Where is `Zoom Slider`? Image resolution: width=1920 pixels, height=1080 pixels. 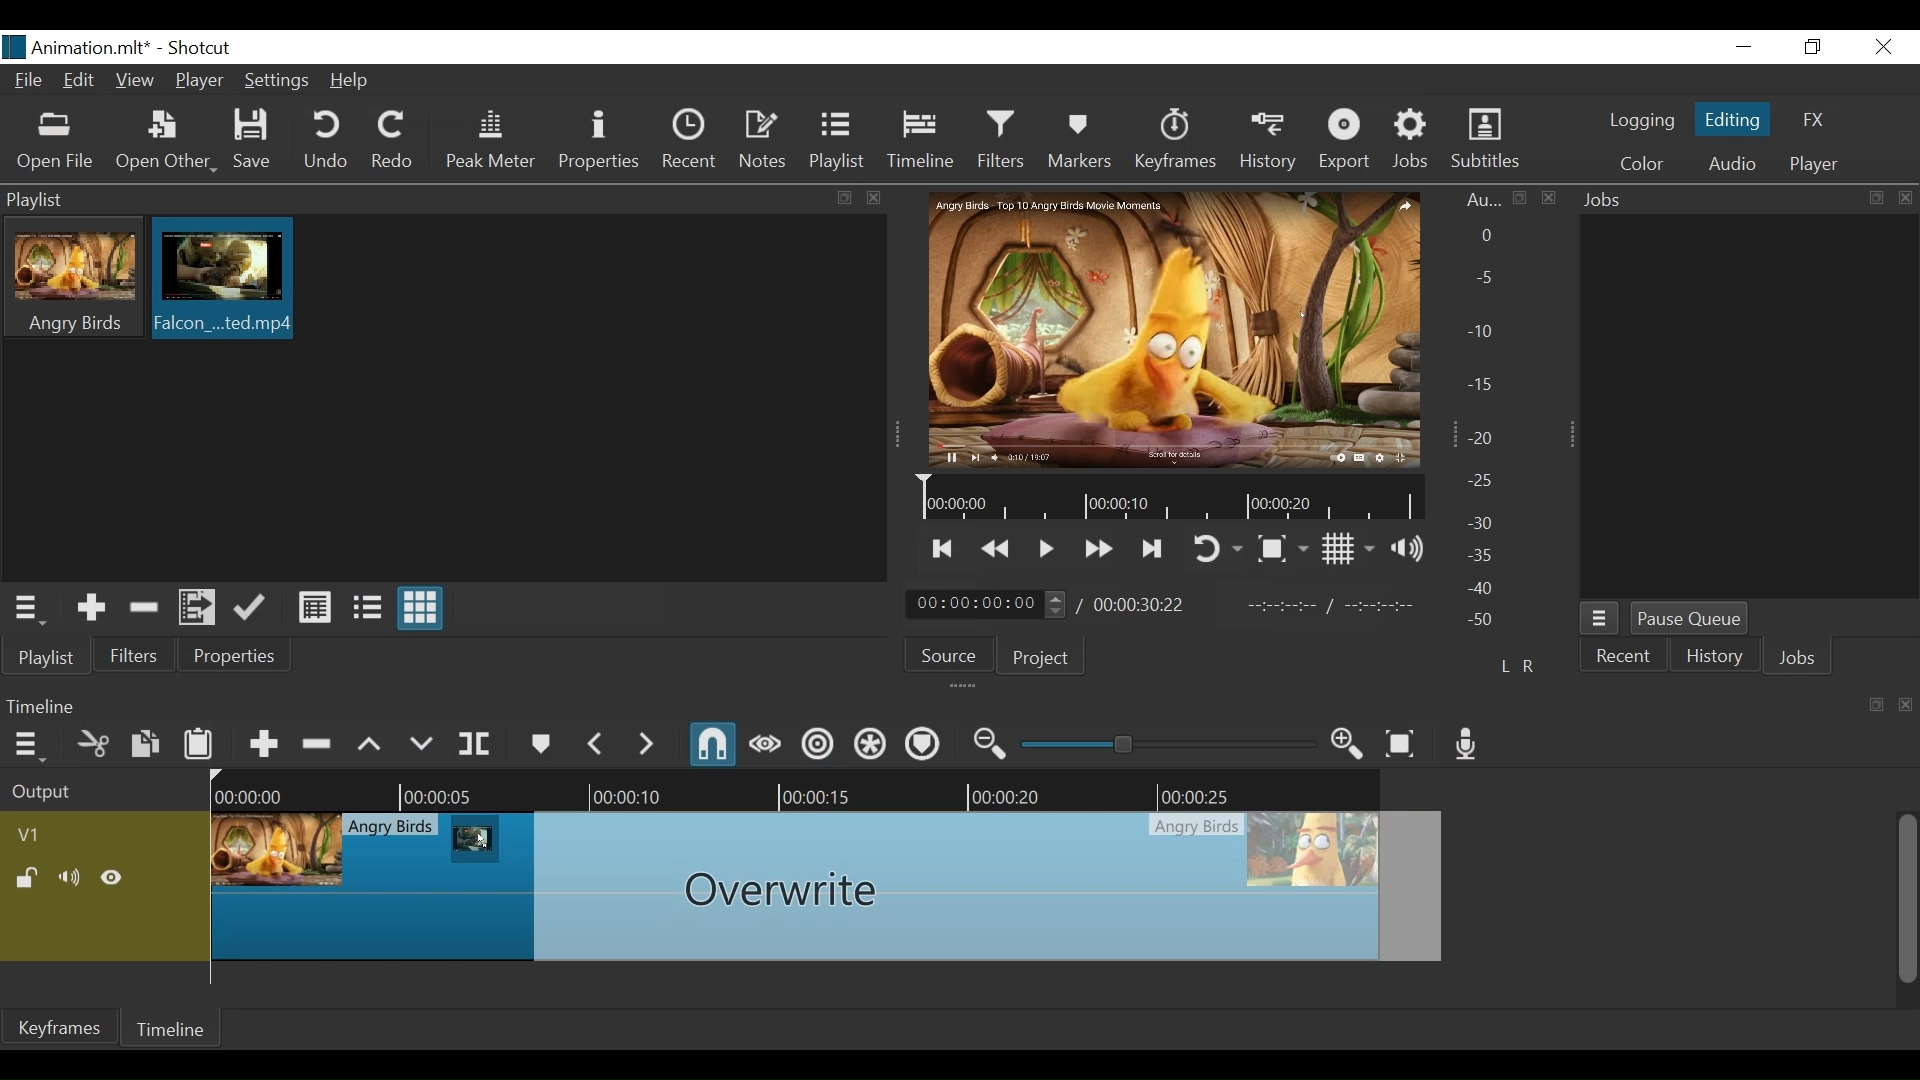 Zoom Slider is located at coordinates (1168, 743).